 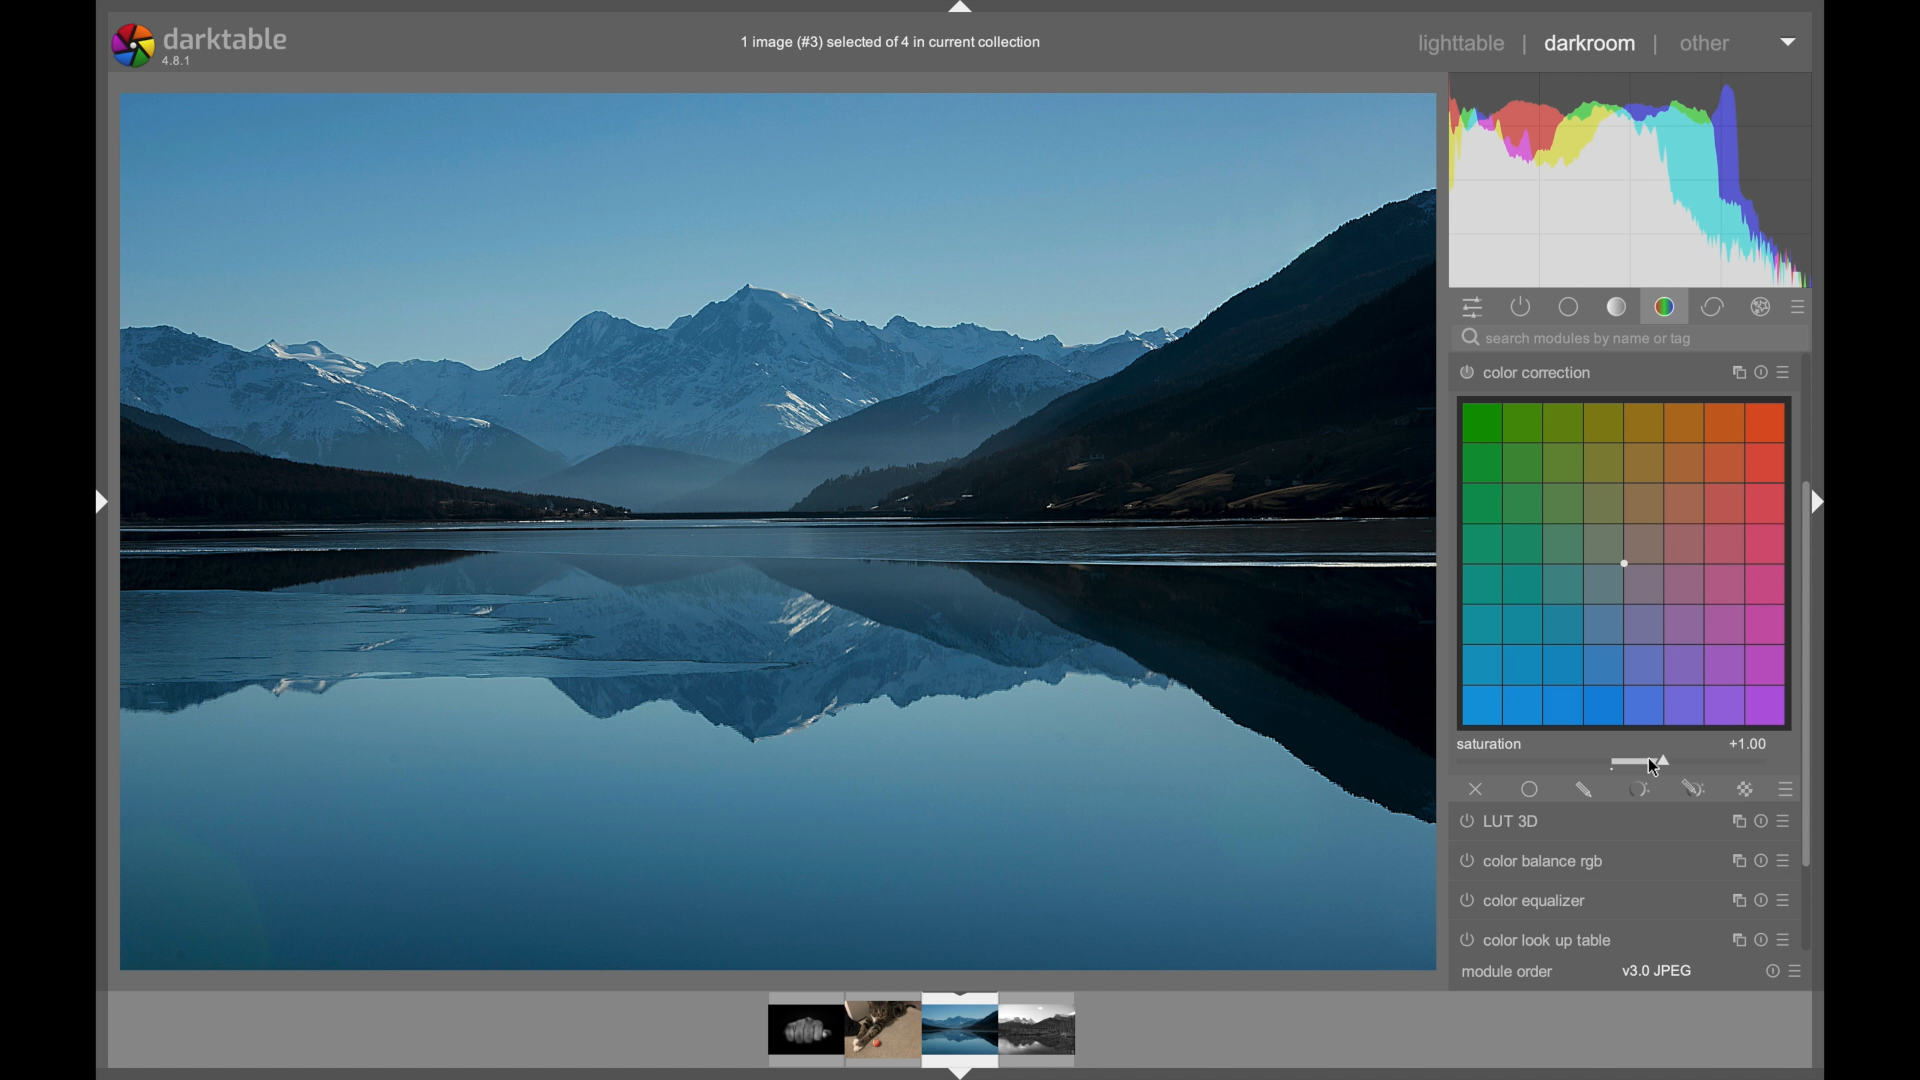 I want to click on lighttable, so click(x=1464, y=44).